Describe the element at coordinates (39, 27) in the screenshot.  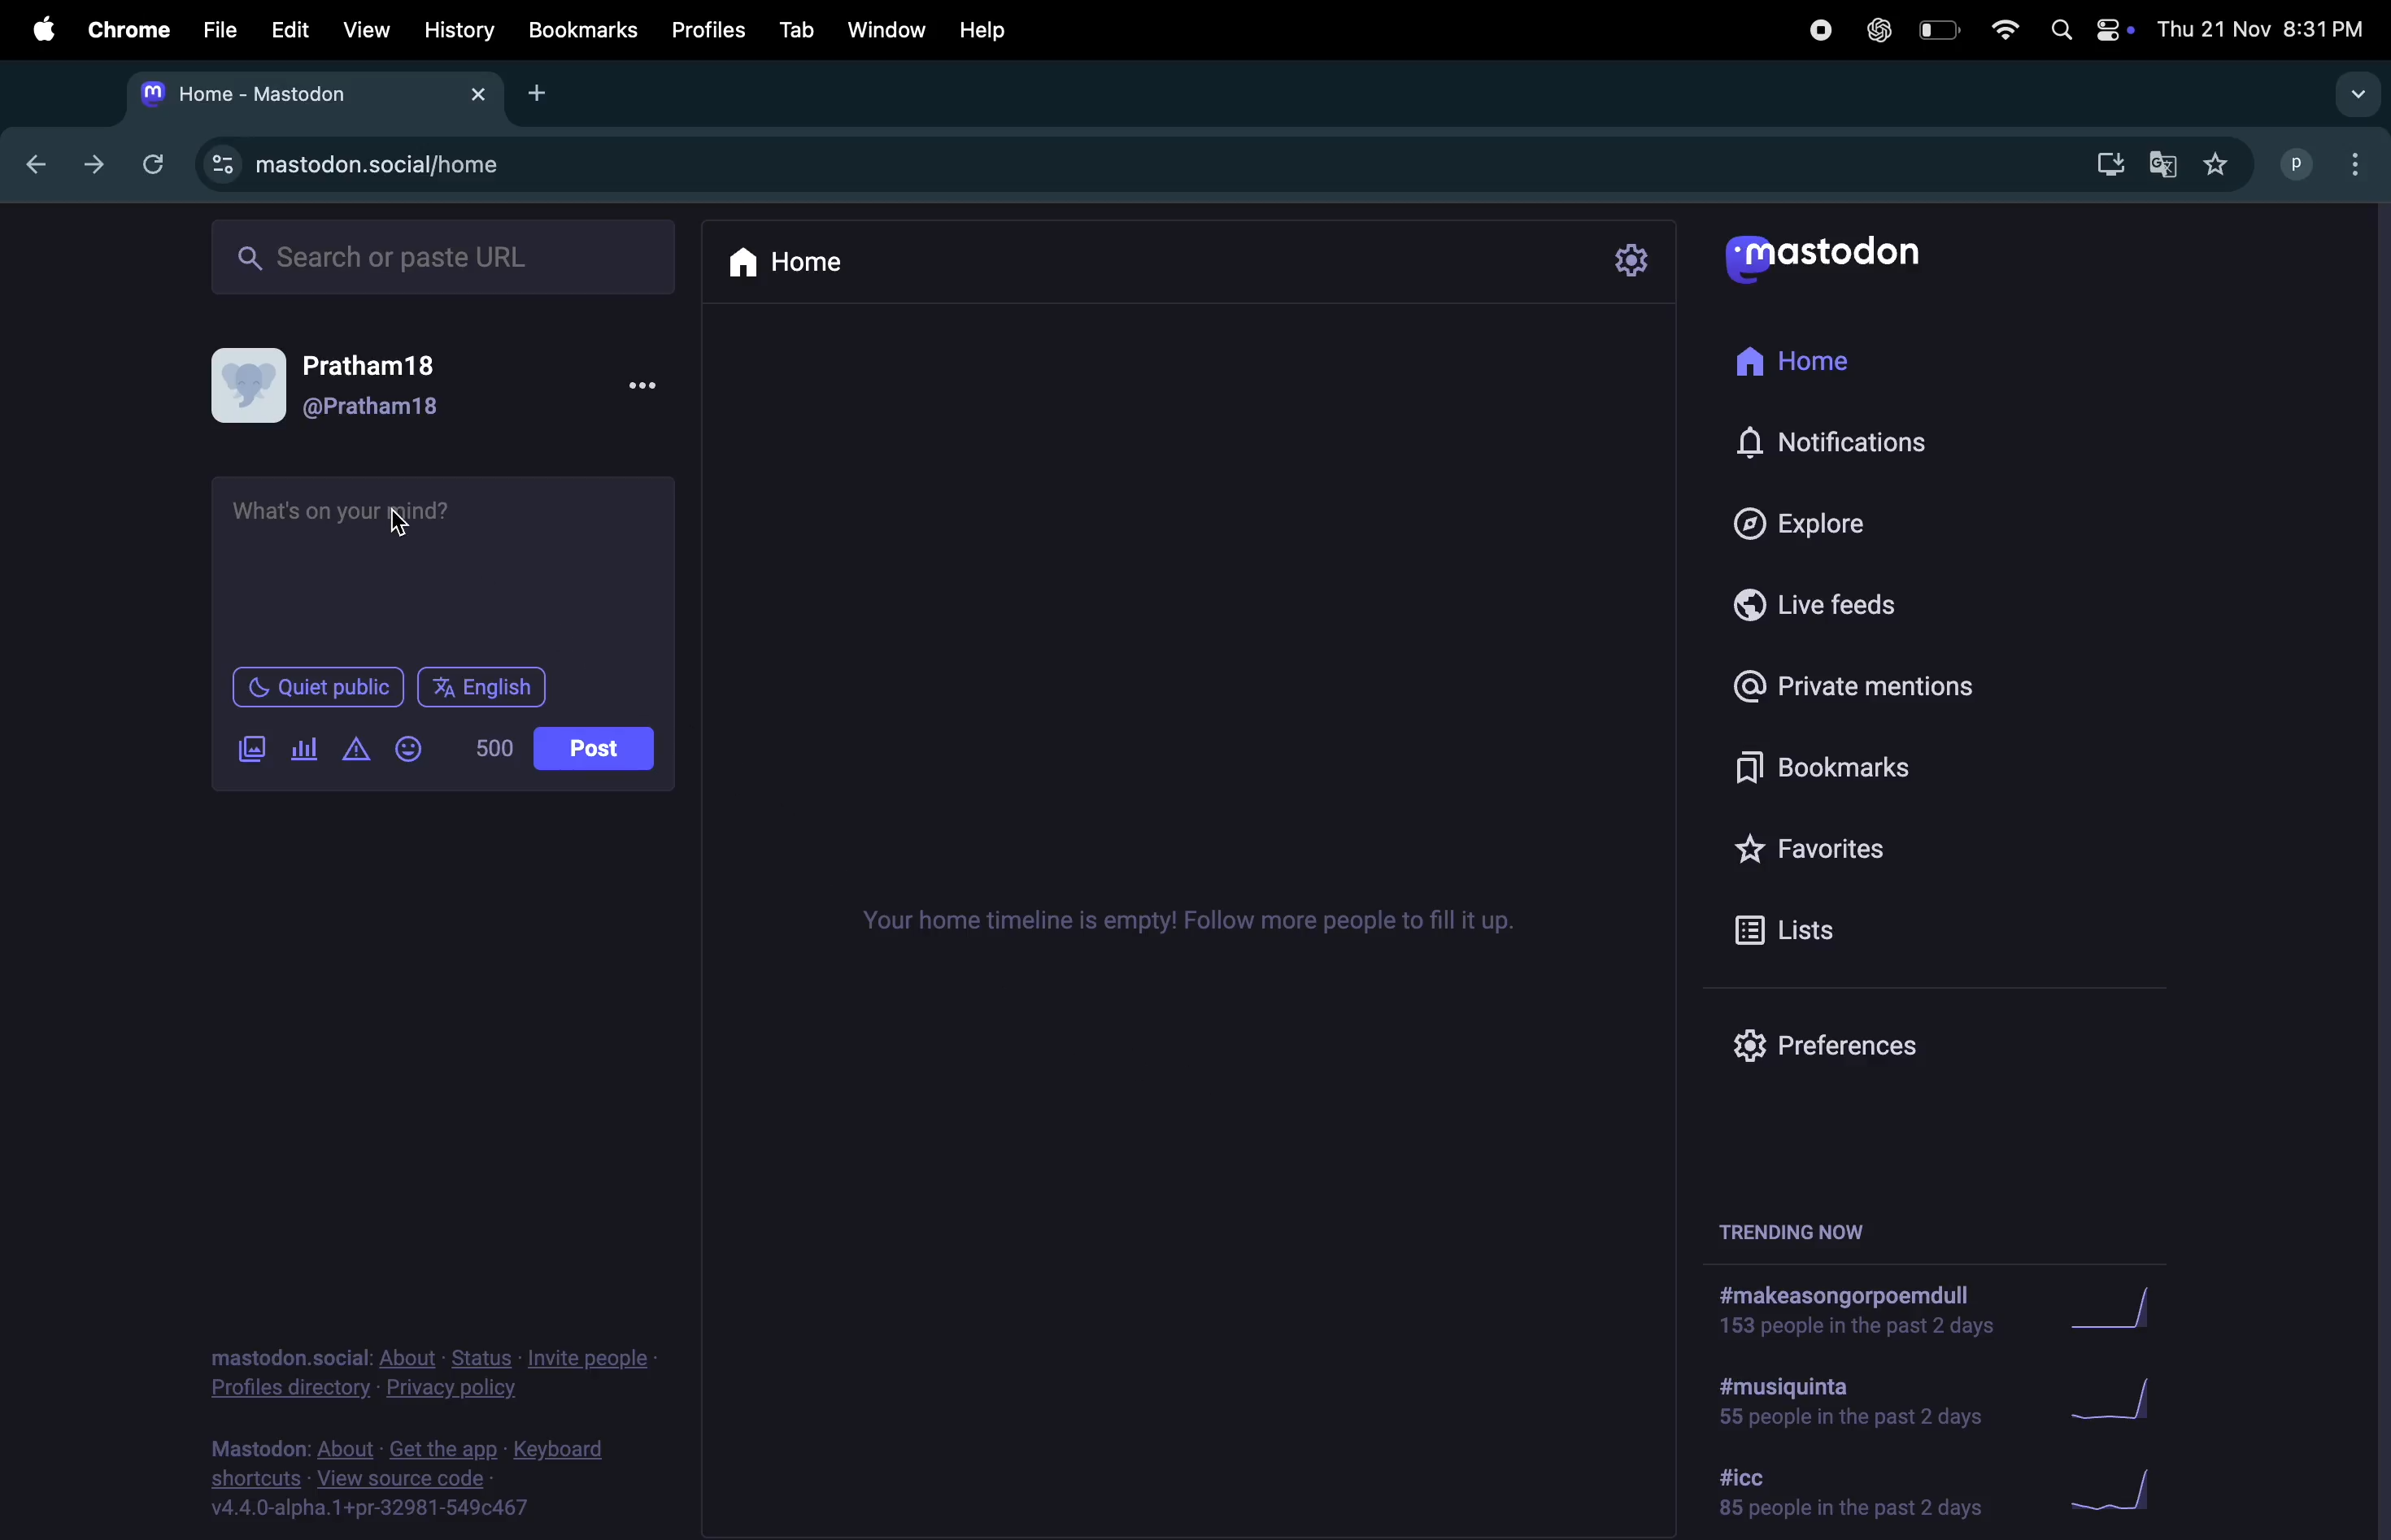
I see `apple menu` at that location.